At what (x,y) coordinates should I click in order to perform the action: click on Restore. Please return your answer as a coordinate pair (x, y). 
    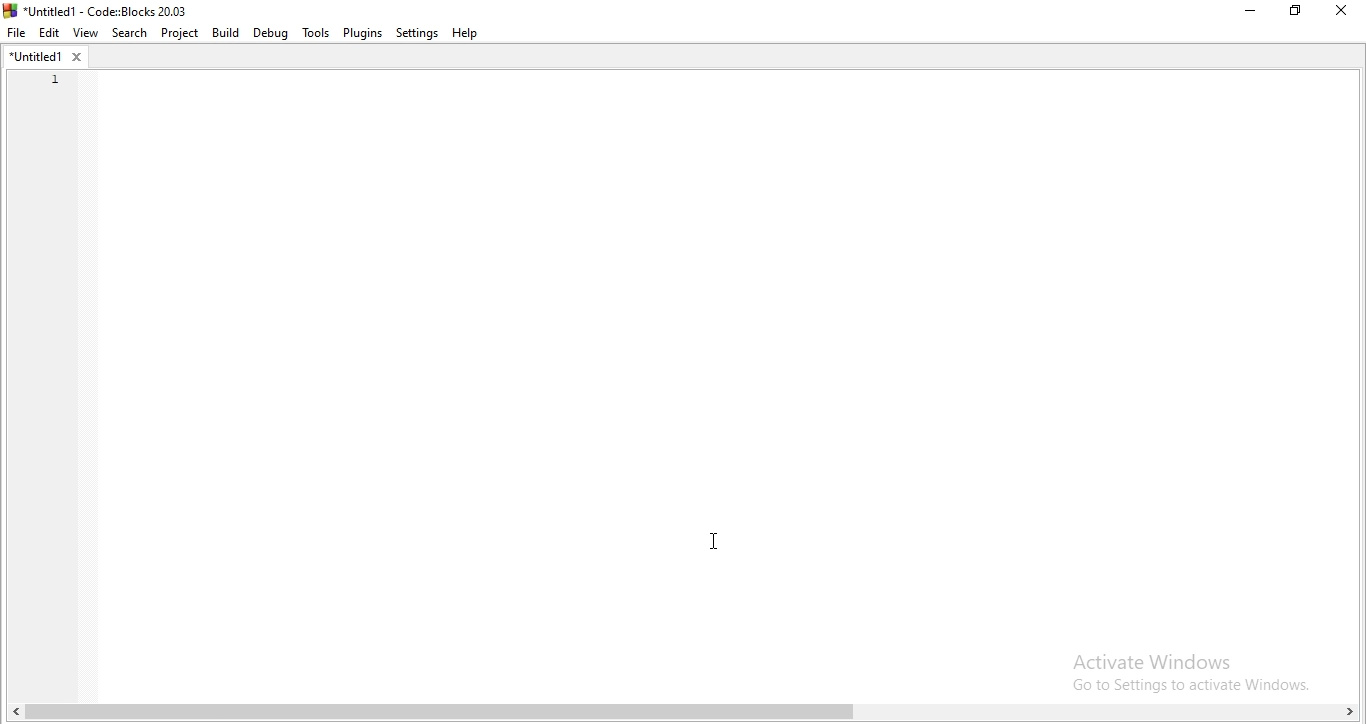
    Looking at the image, I should click on (1297, 12).